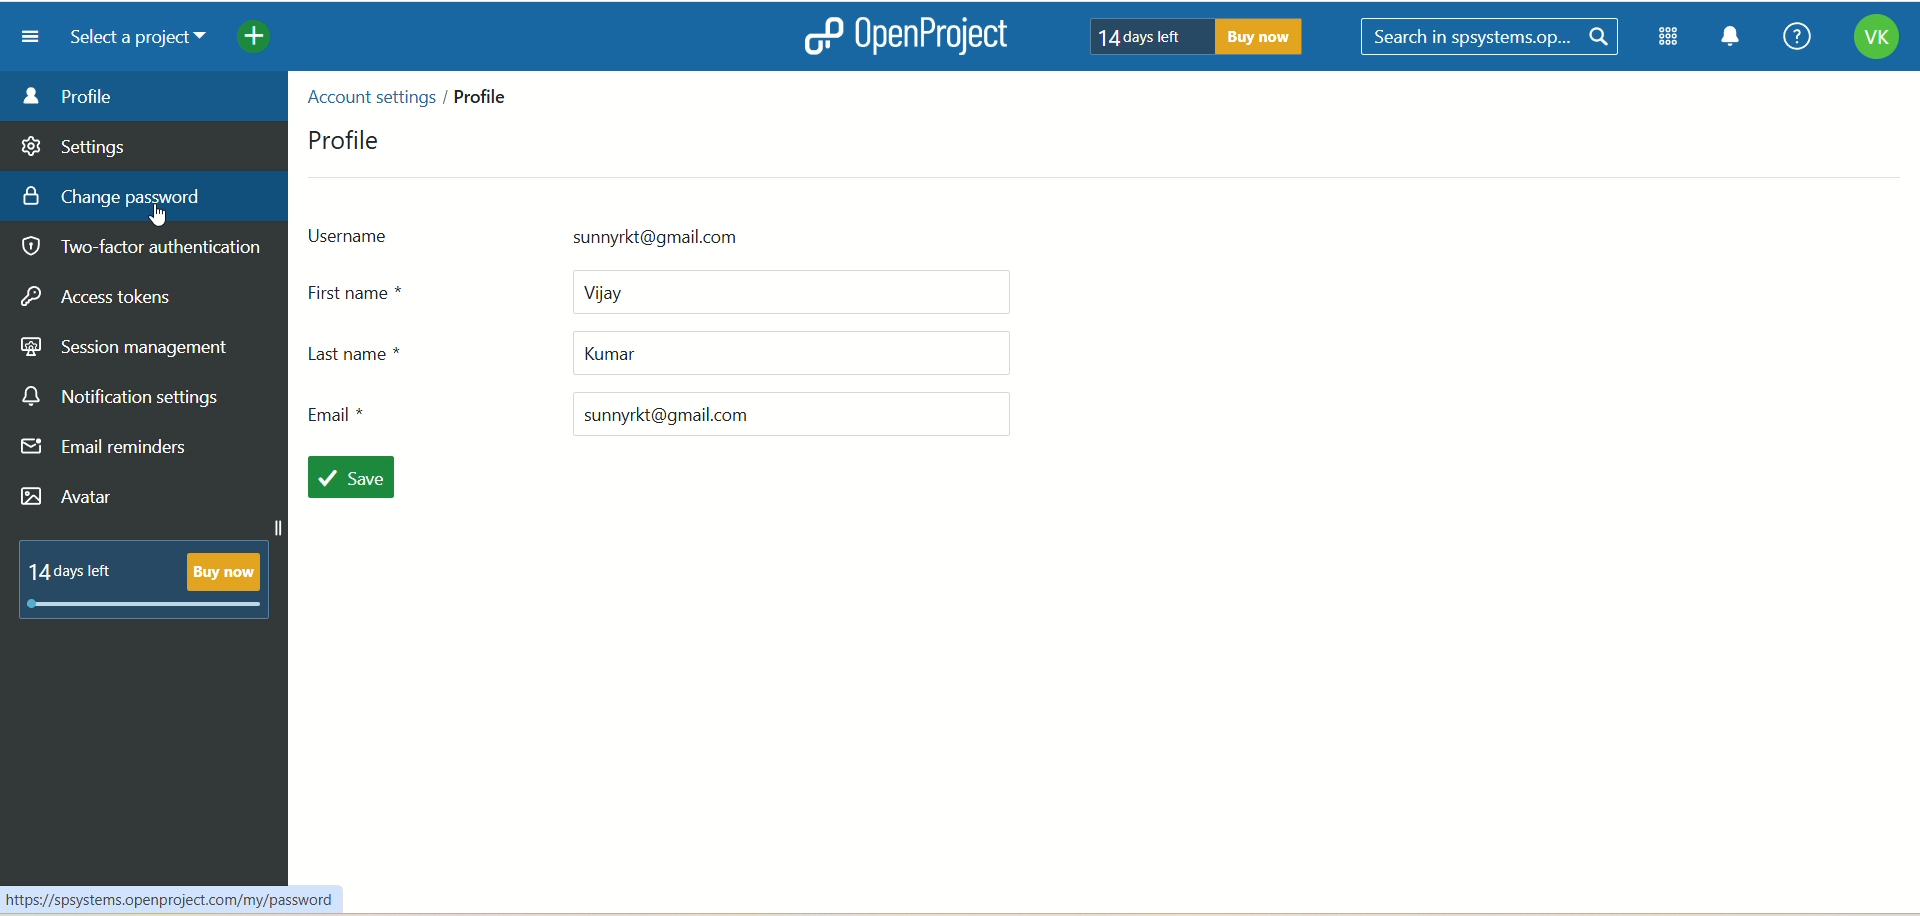  I want to click on two-factor authentication, so click(147, 252).